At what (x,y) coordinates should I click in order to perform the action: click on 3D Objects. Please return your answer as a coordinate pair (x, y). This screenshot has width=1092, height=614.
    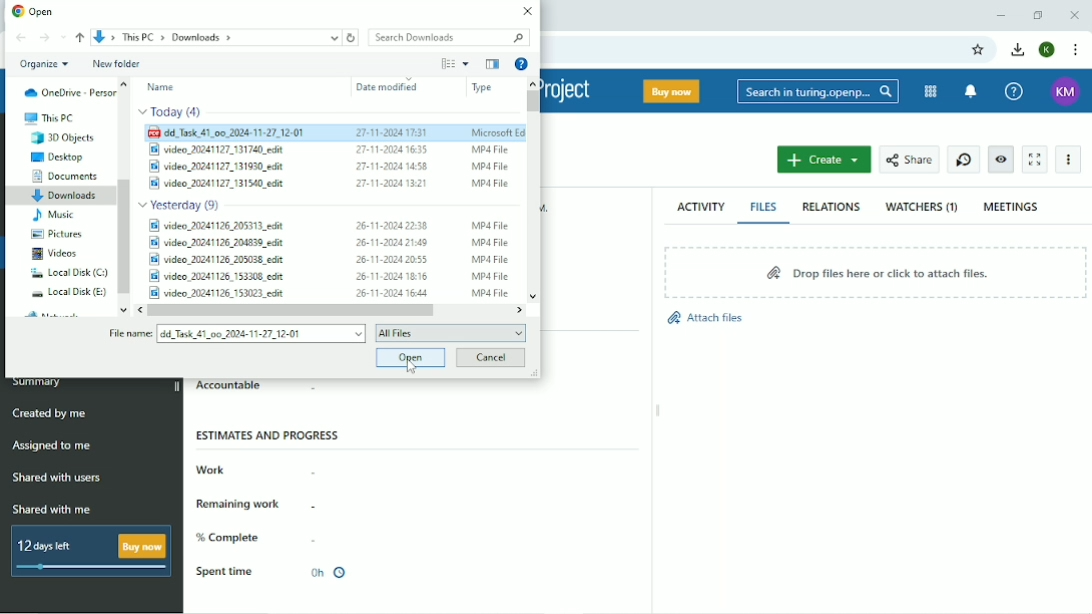
    Looking at the image, I should click on (64, 138).